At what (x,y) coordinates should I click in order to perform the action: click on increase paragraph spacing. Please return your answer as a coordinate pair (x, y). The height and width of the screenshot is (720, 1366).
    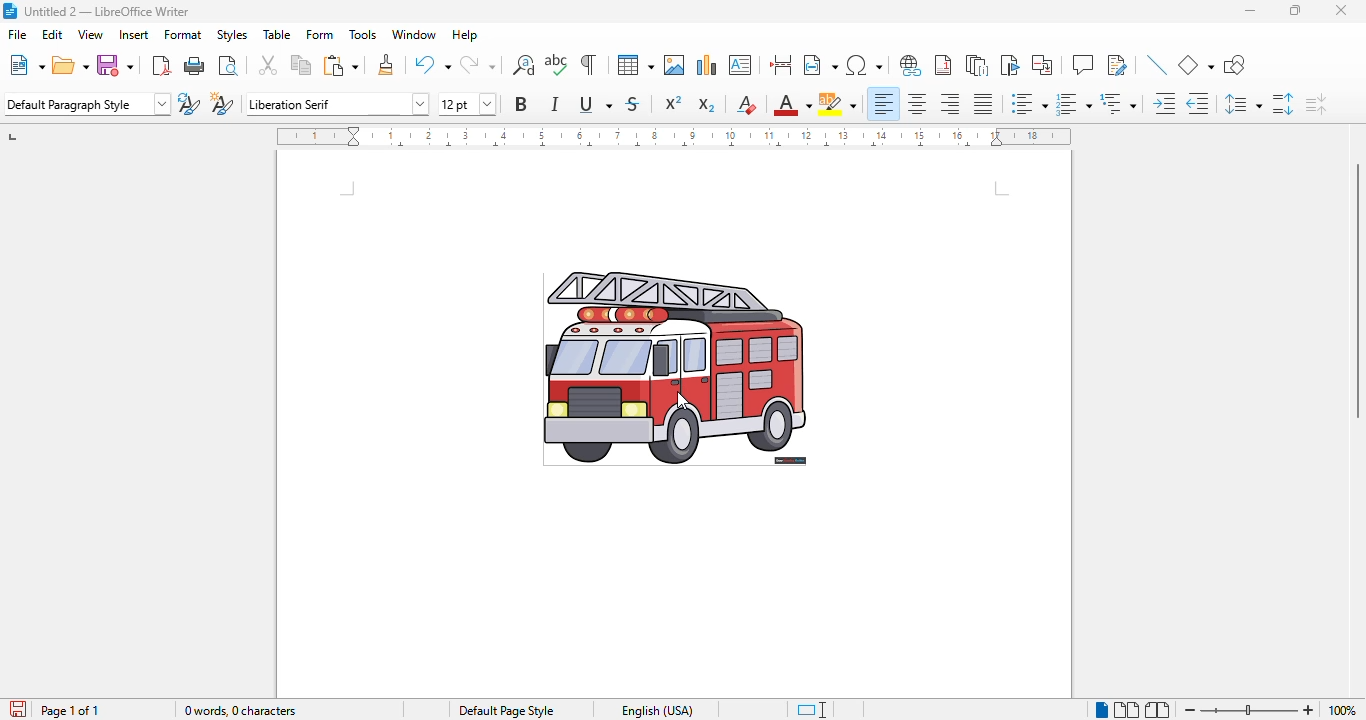
    Looking at the image, I should click on (1282, 103).